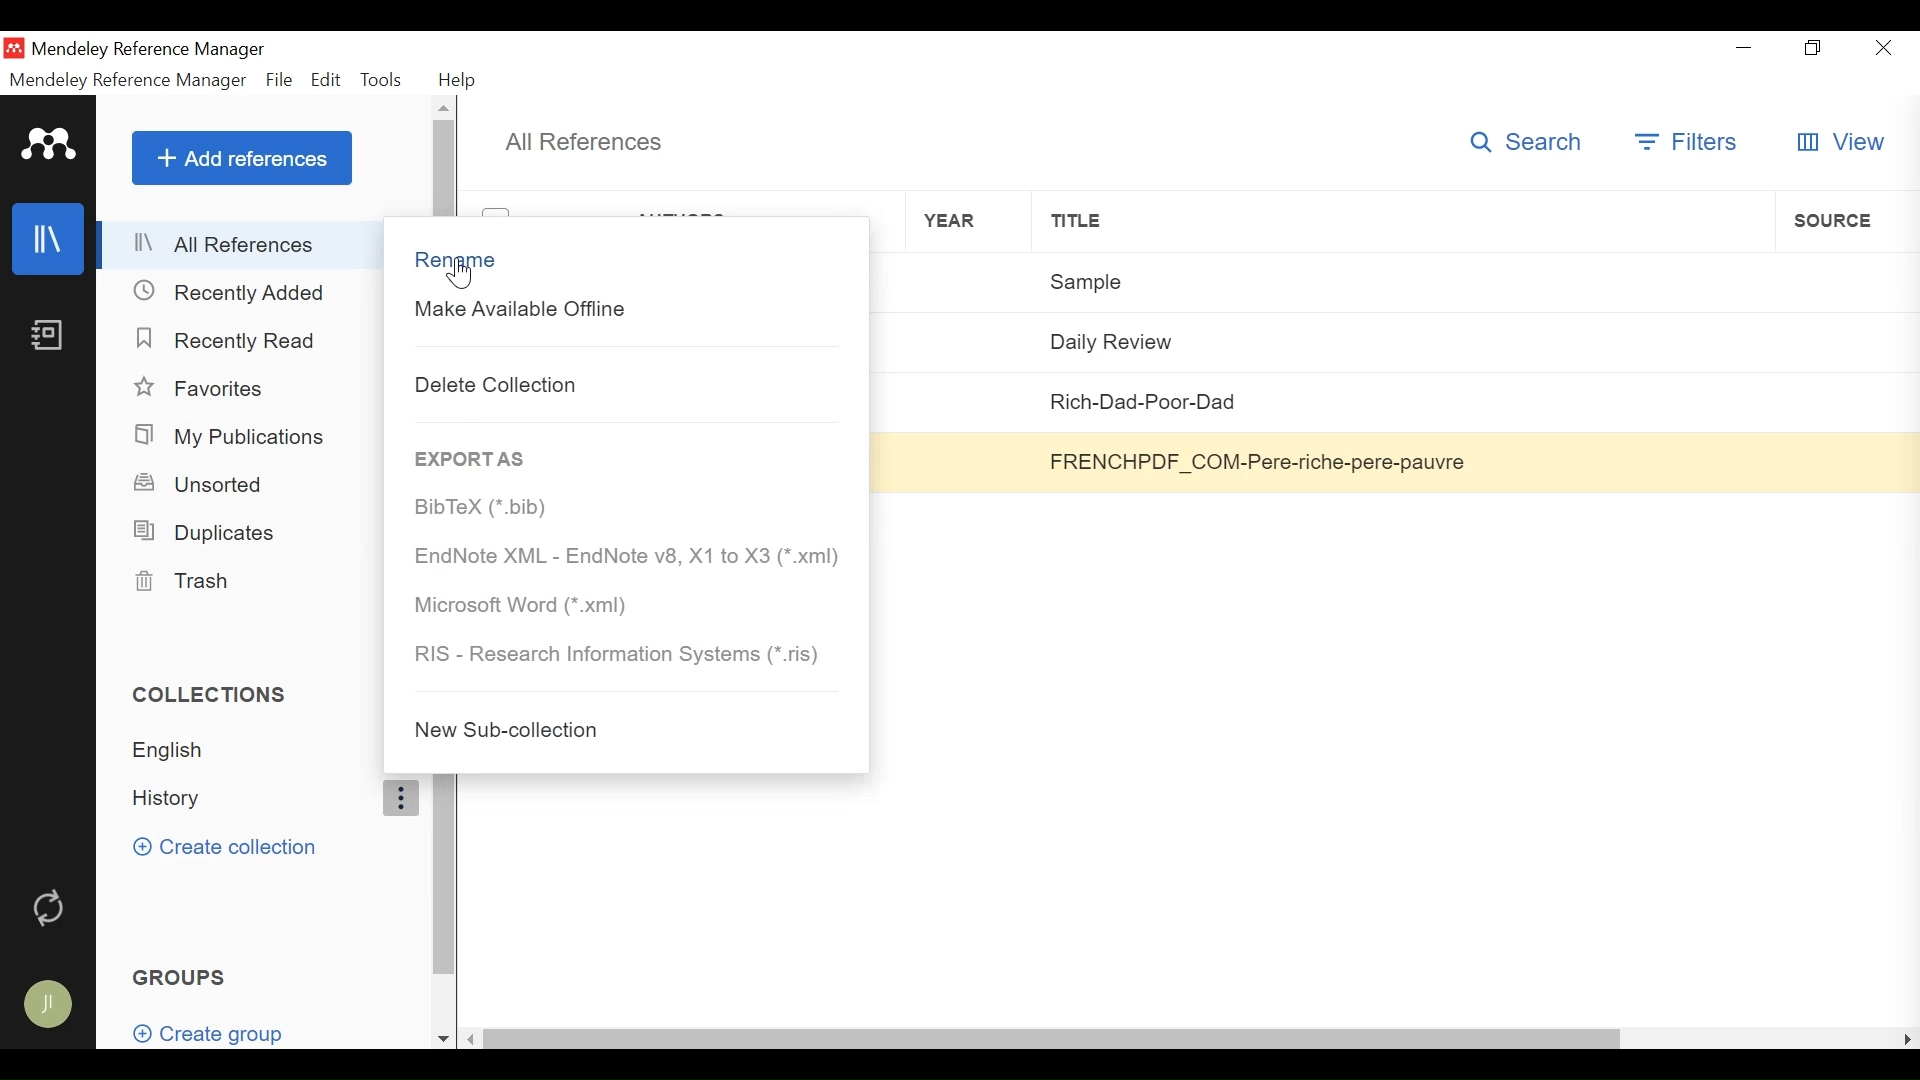  I want to click on Scroll Right, so click(1908, 1038).